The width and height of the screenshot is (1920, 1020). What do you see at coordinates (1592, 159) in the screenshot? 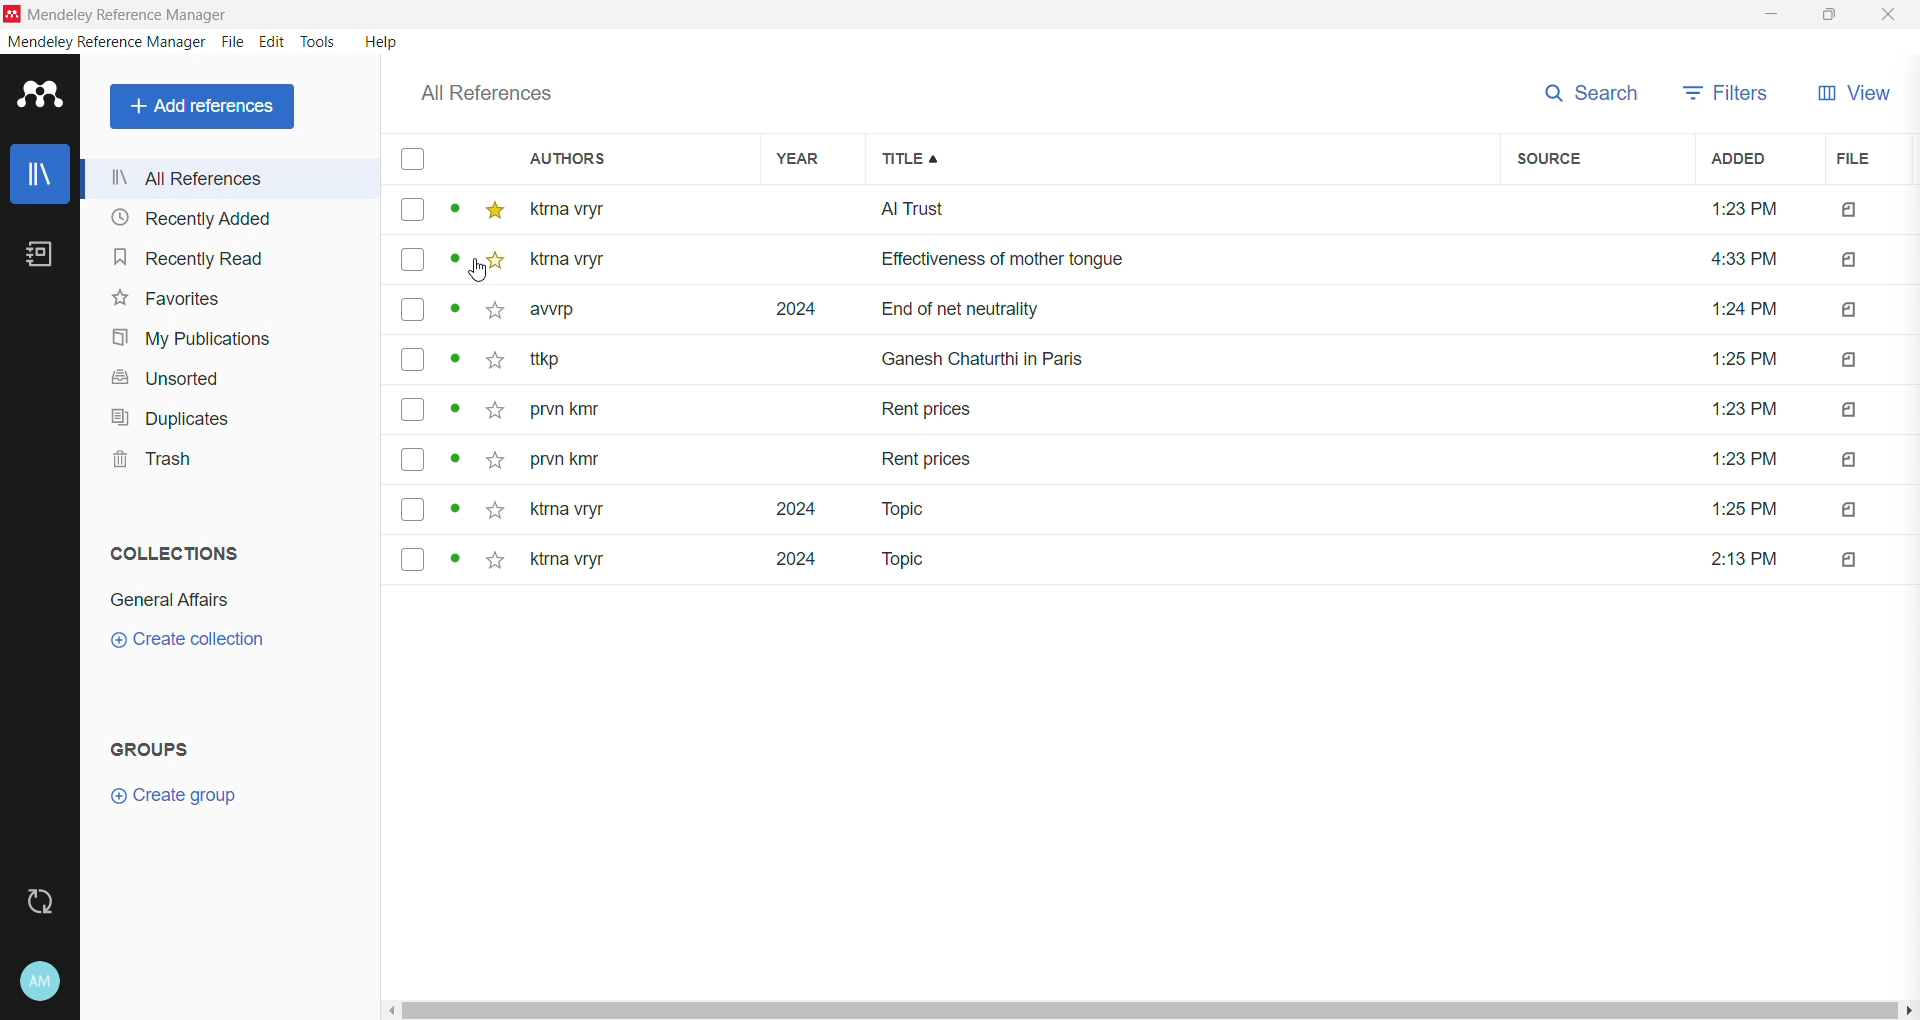
I see `Source` at bounding box center [1592, 159].